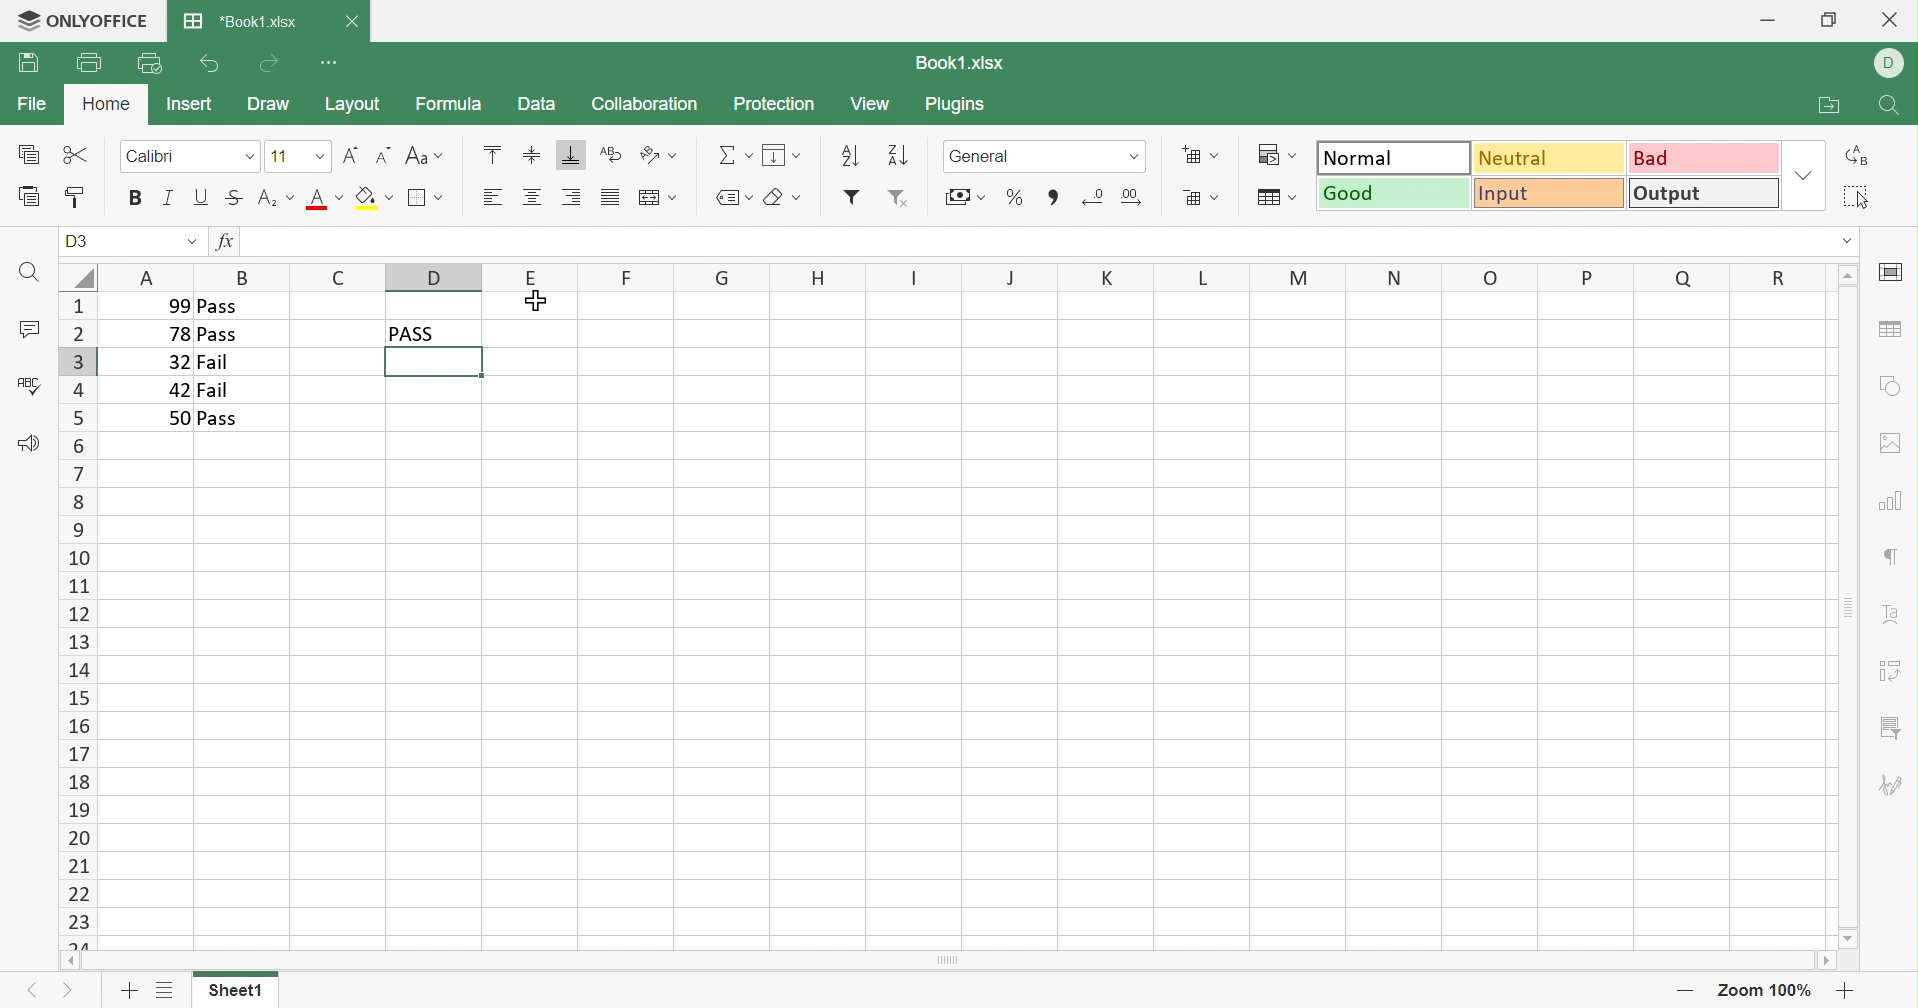 The height and width of the screenshot is (1008, 1918). Describe the element at coordinates (234, 197) in the screenshot. I see `Strikethrough` at that location.